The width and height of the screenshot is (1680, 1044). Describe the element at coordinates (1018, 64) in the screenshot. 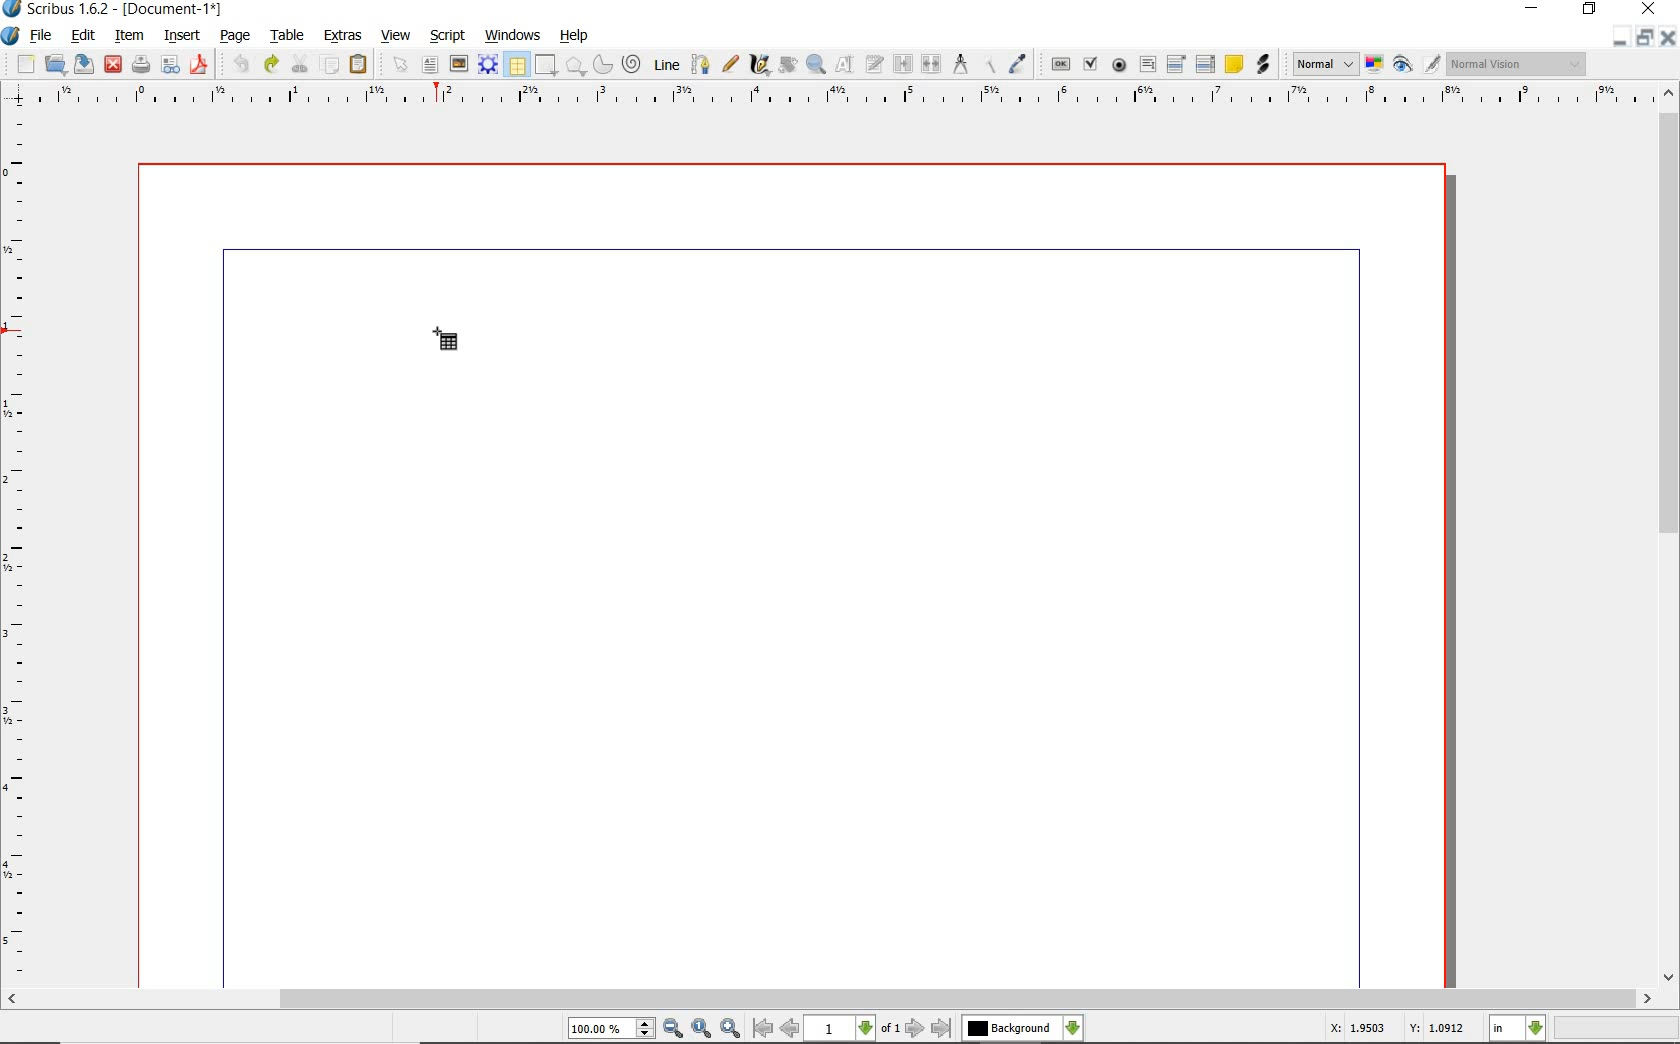

I see `eye dropper` at that location.